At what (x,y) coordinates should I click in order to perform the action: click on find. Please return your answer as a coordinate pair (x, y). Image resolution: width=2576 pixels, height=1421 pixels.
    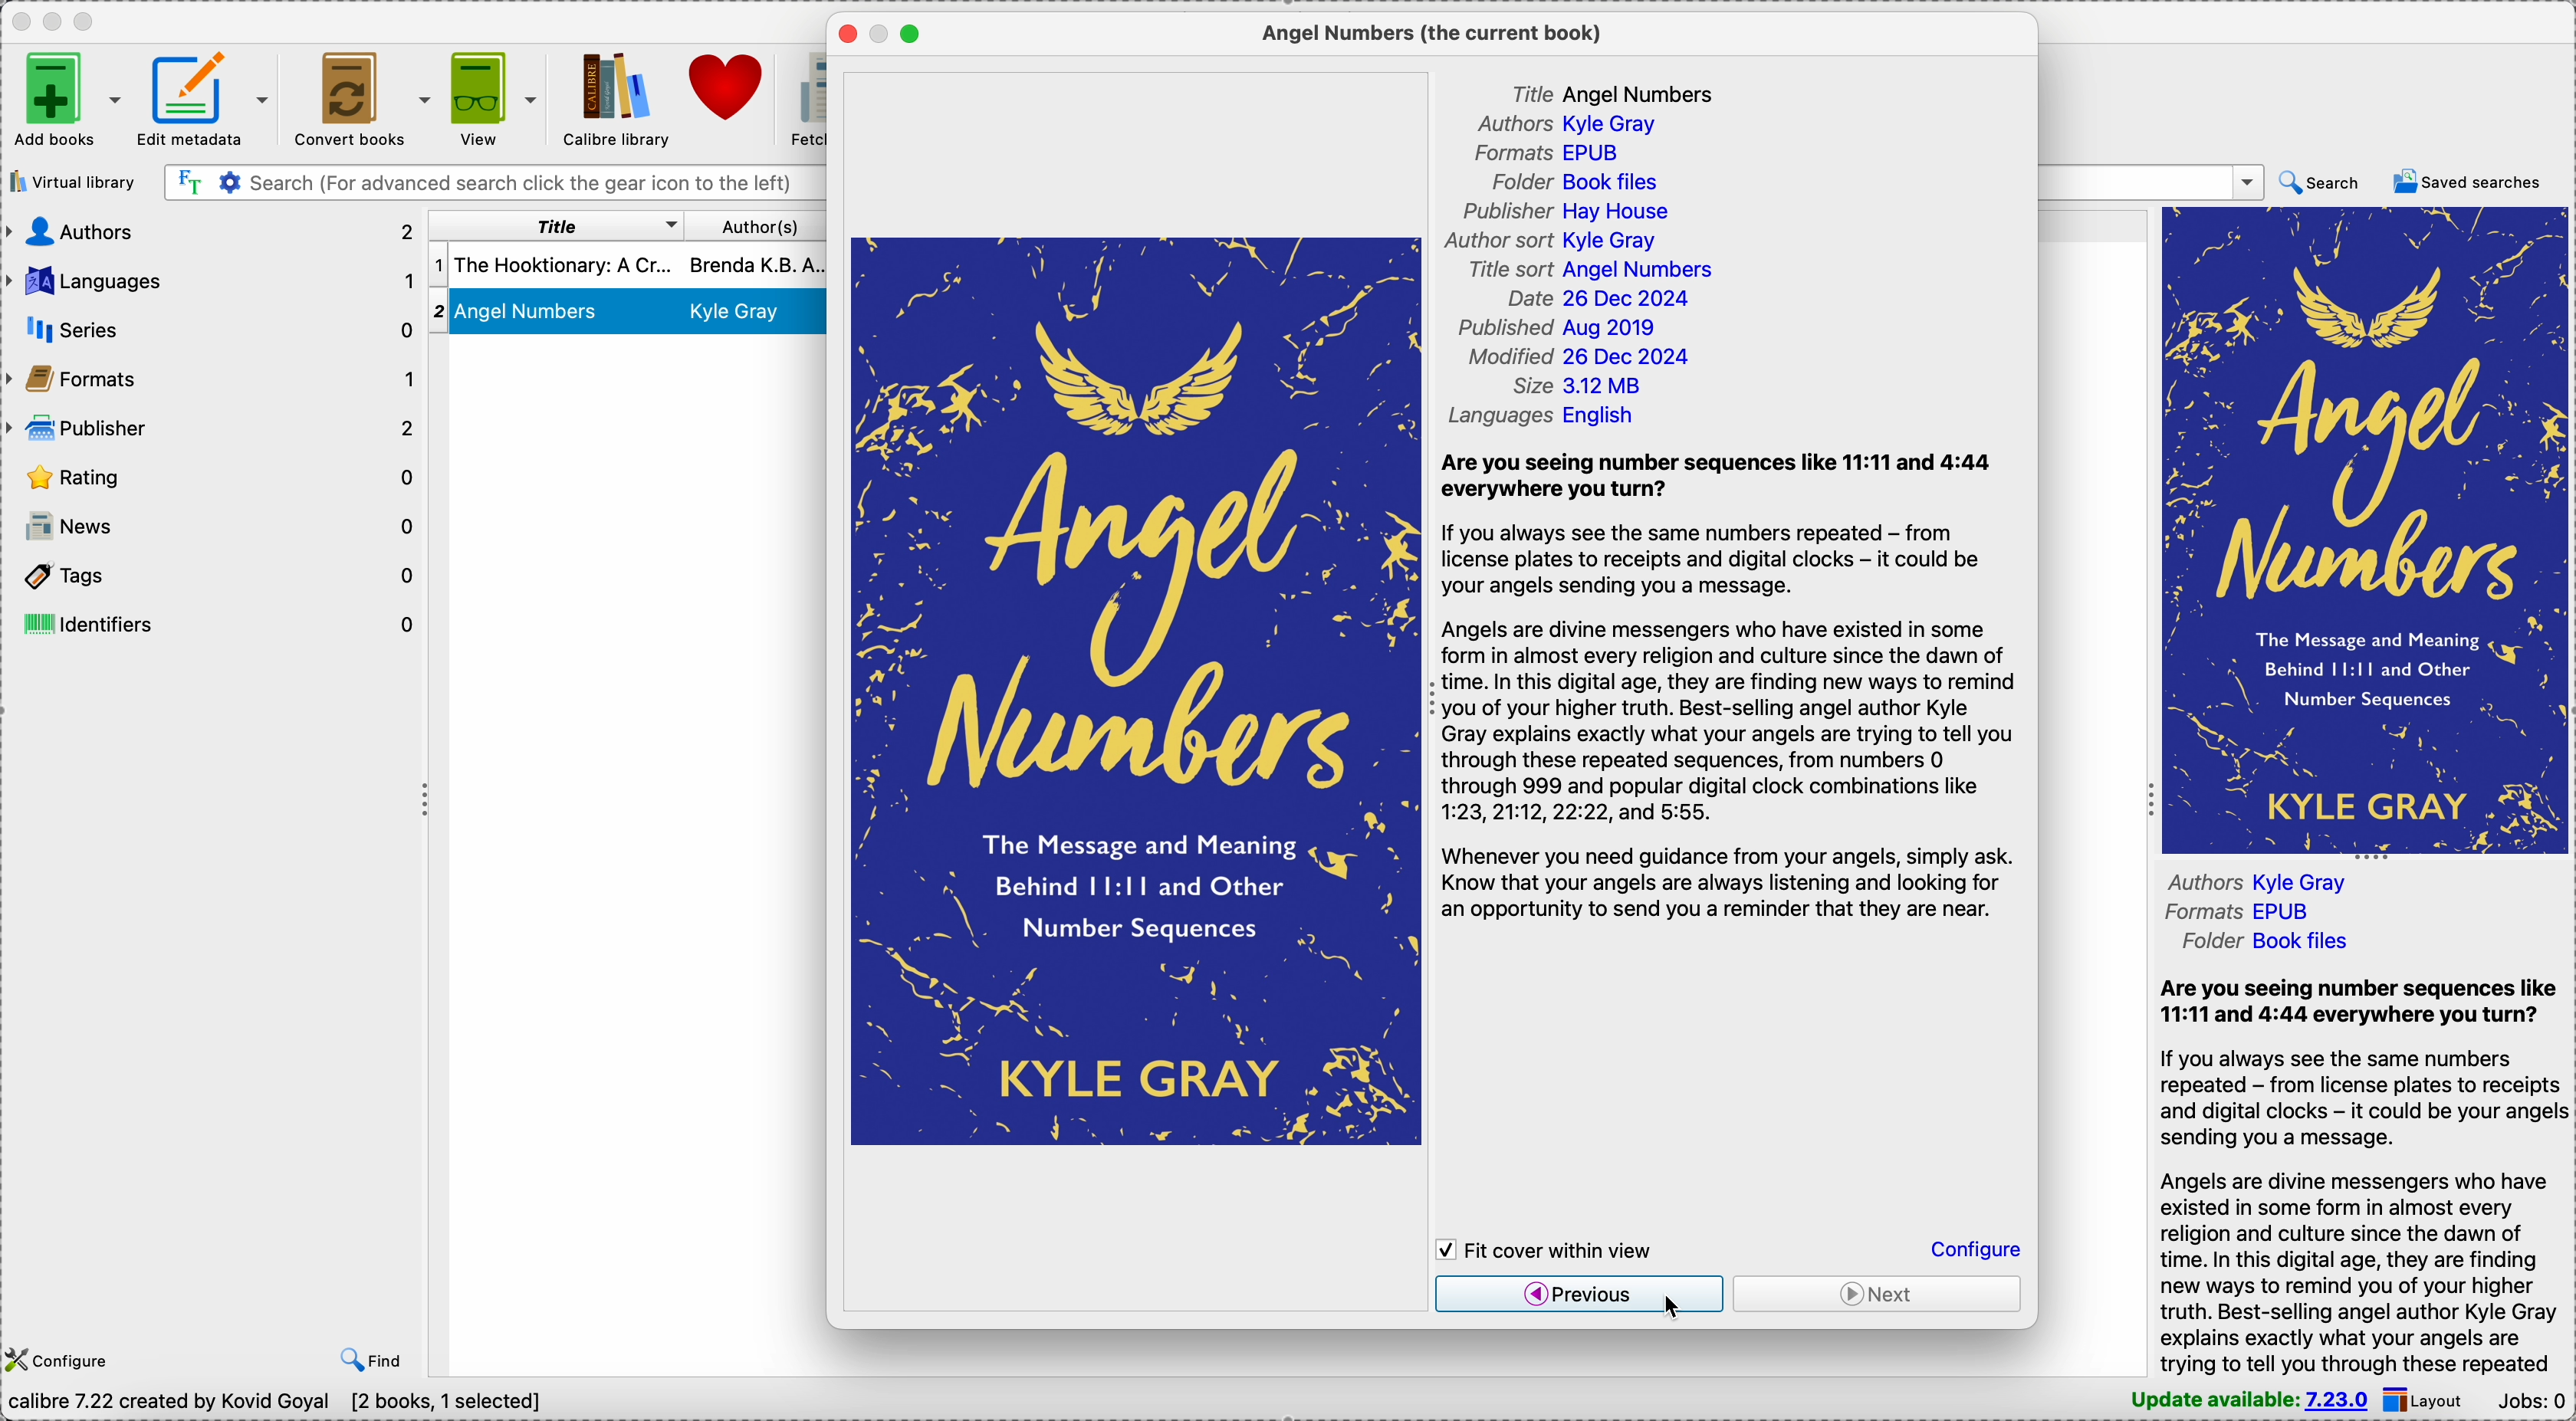
    Looking at the image, I should click on (372, 1361).